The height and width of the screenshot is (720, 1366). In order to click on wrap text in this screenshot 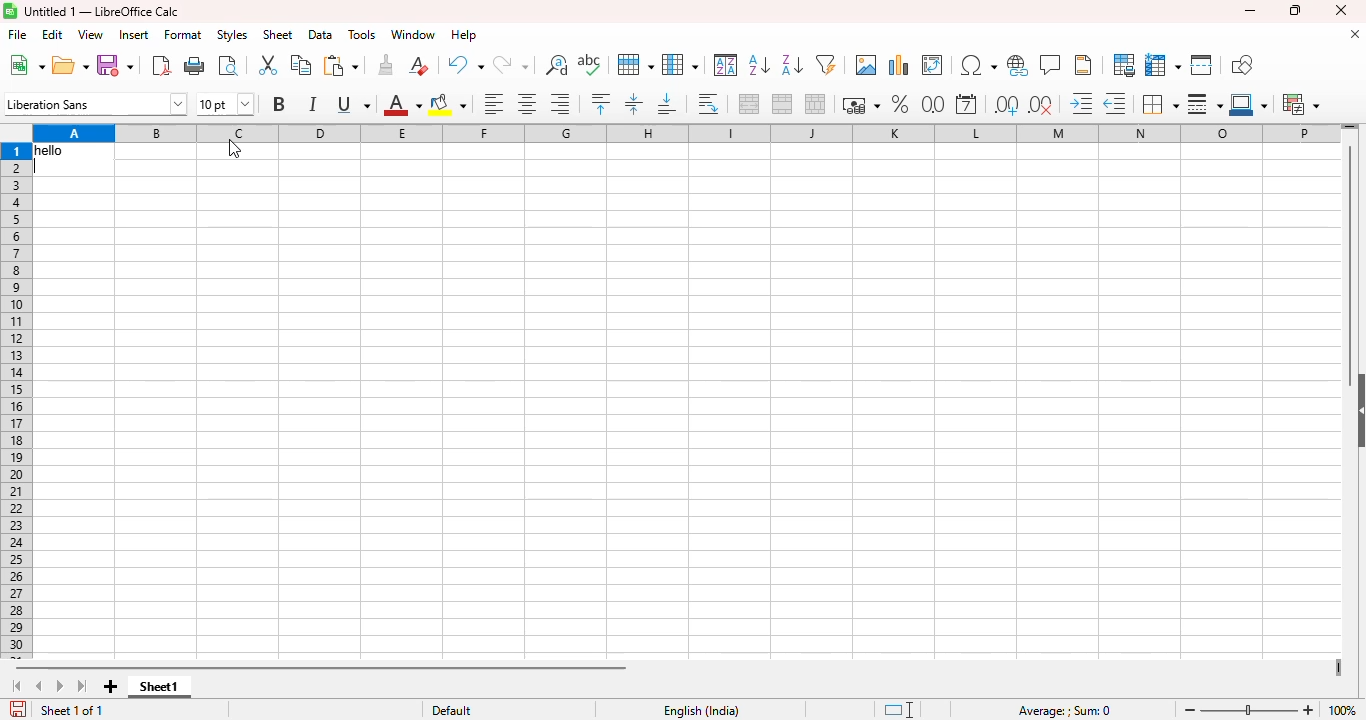, I will do `click(708, 104)`.